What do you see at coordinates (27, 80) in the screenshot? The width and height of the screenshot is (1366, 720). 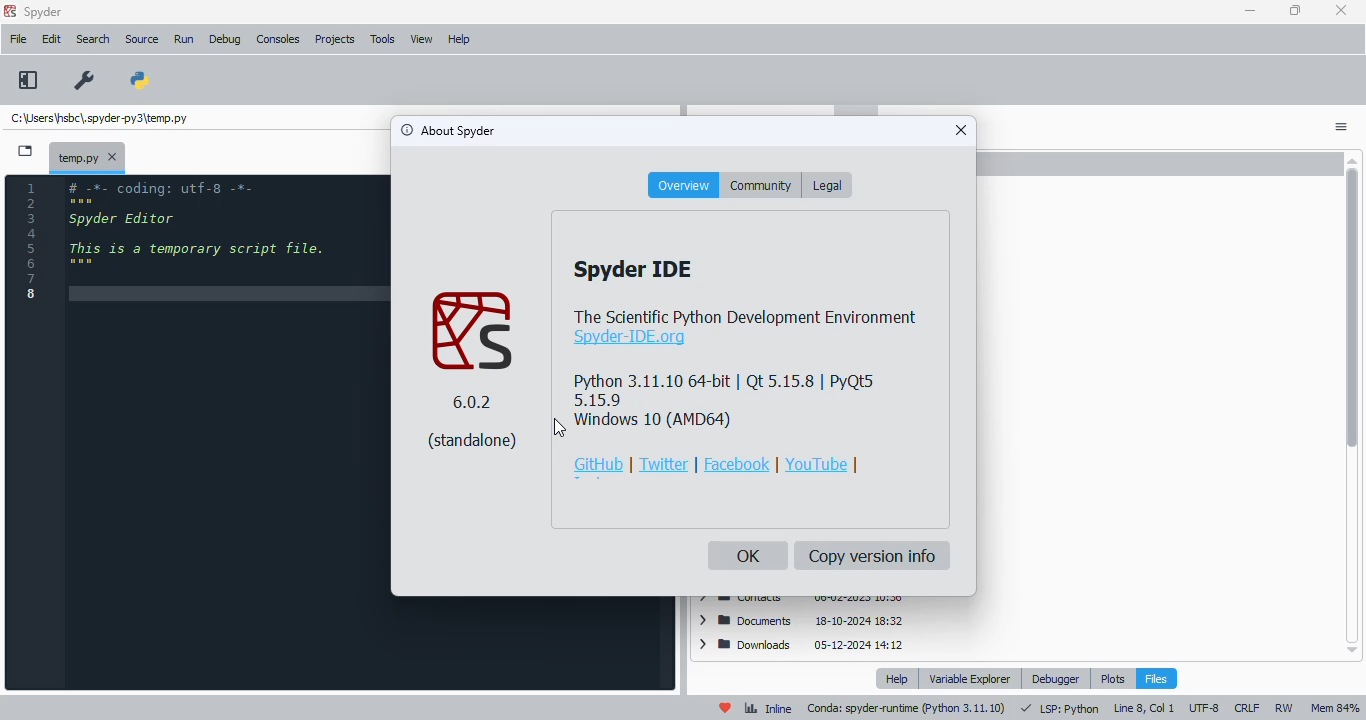 I see `maximize current pane` at bounding box center [27, 80].